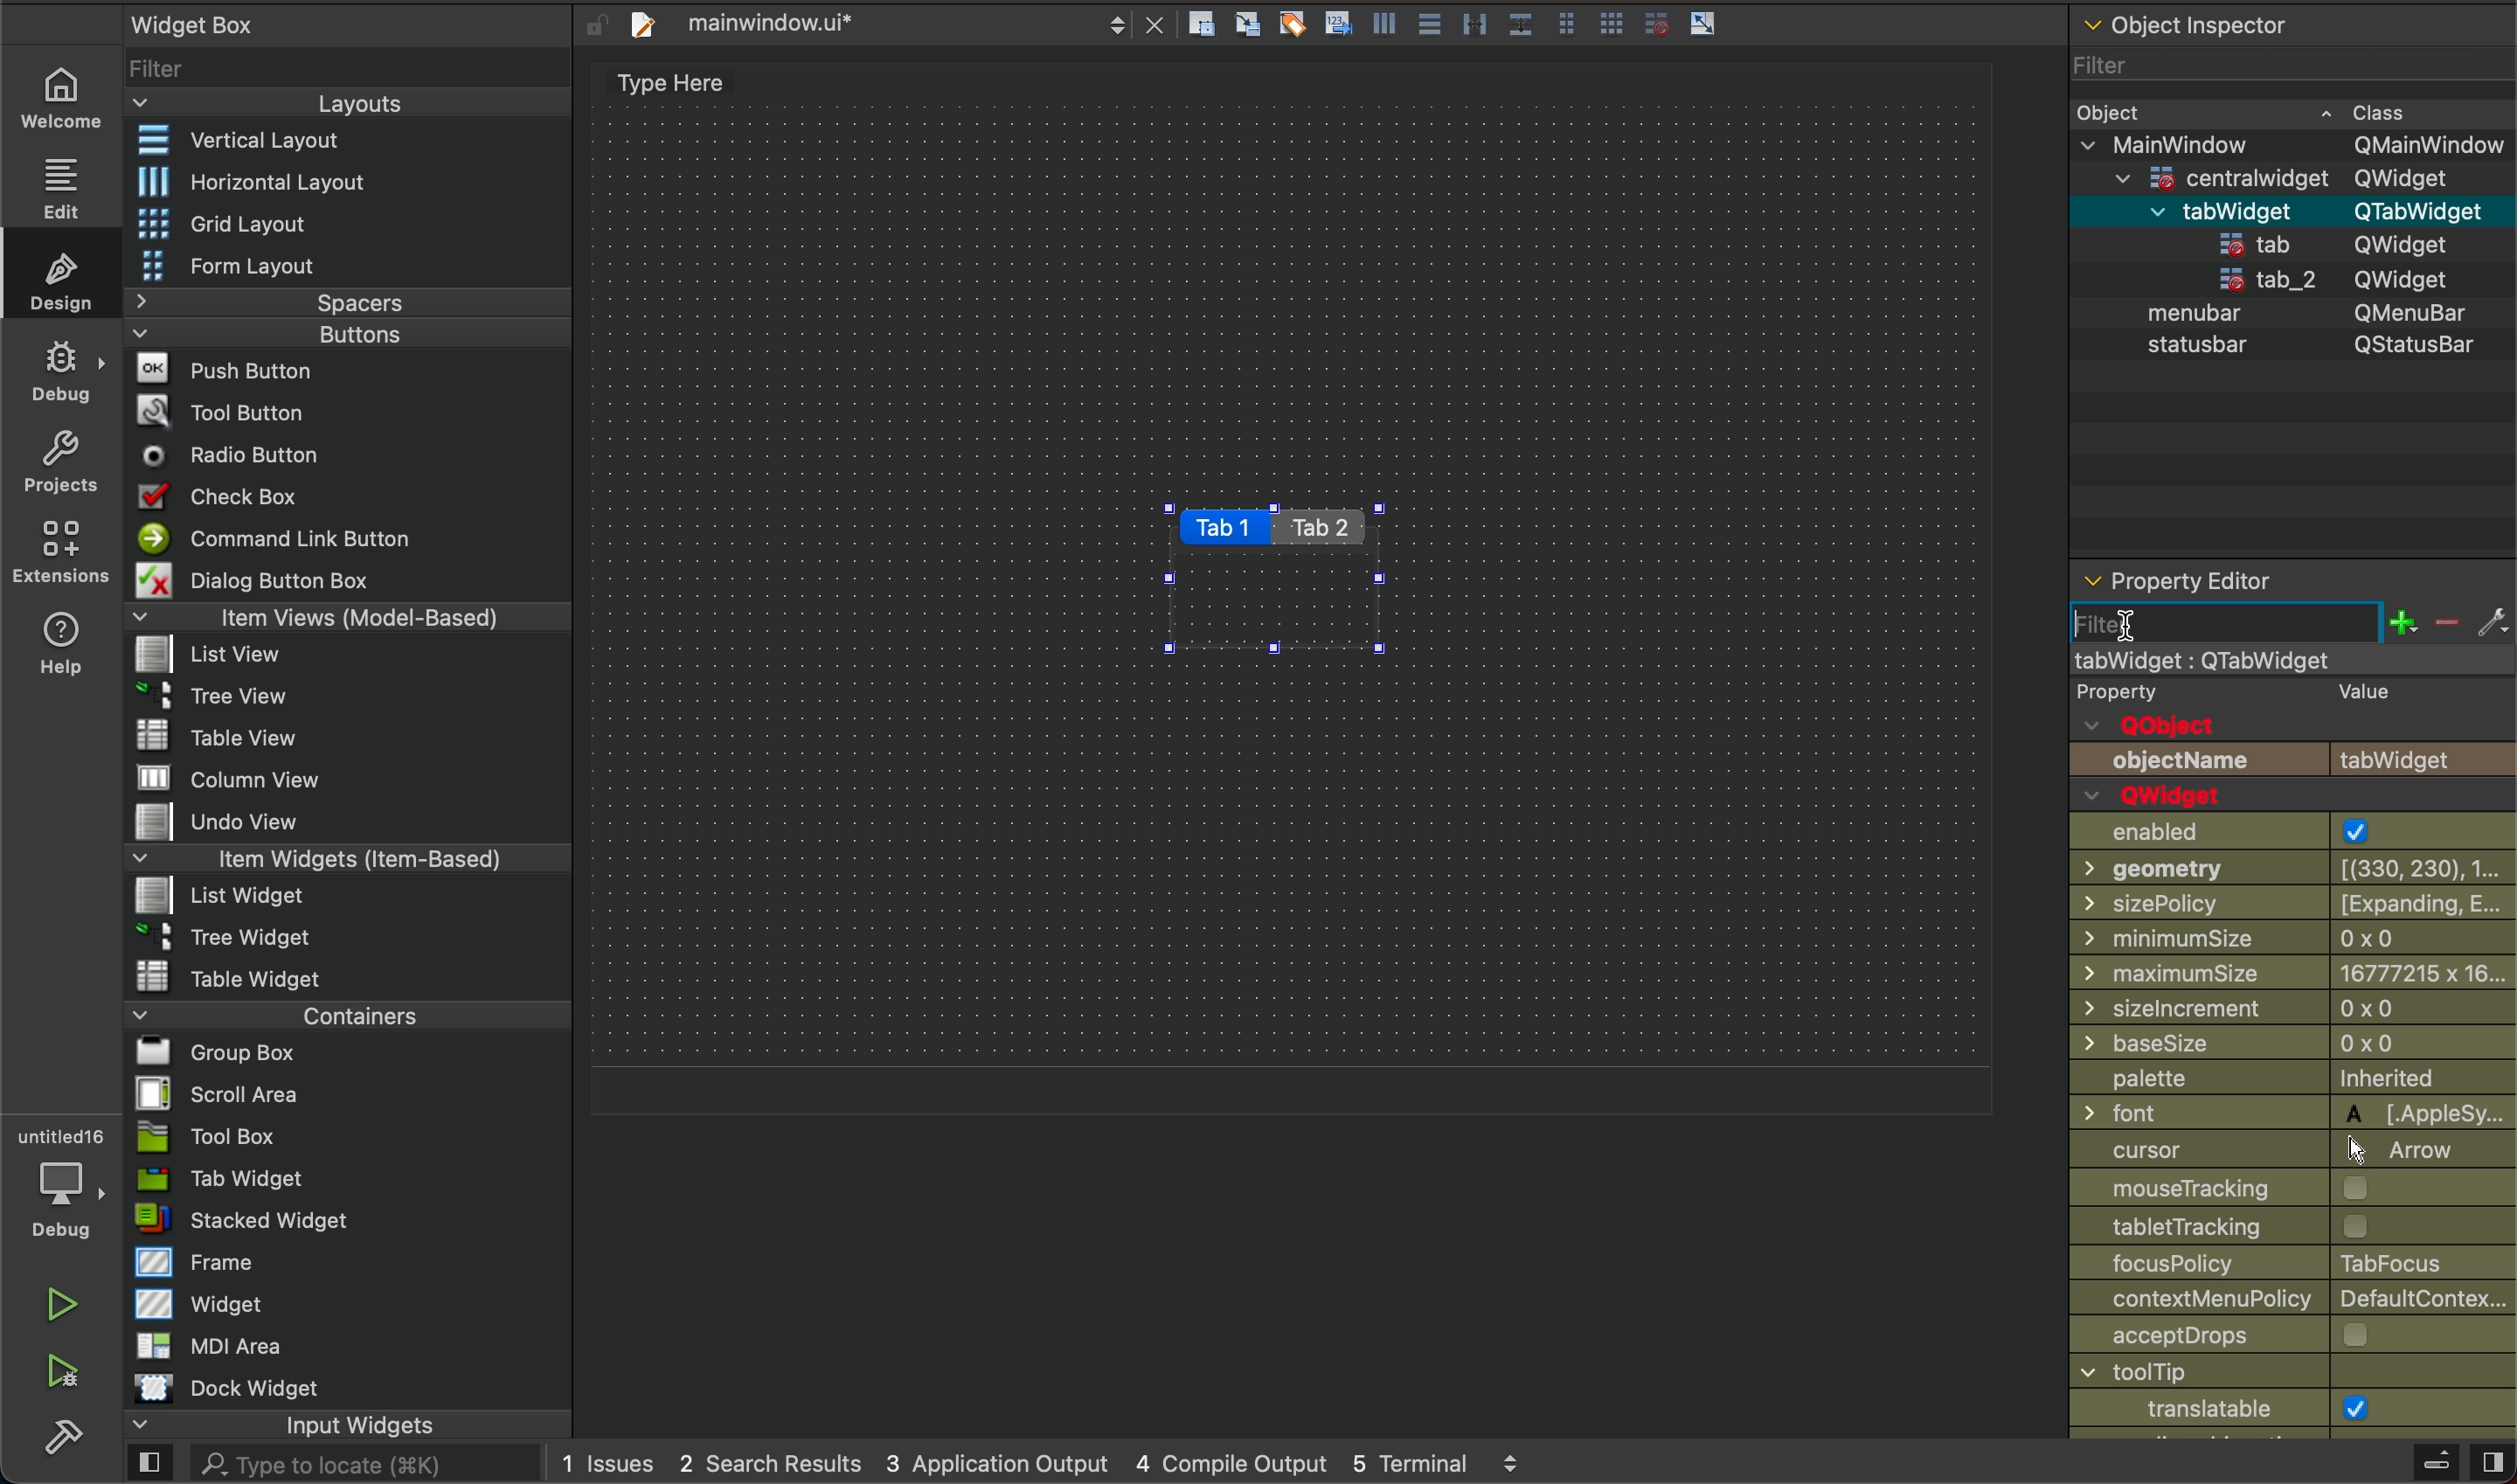 The height and width of the screenshot is (1484, 2517). I want to click on close sidebar, so click(2453, 1463).